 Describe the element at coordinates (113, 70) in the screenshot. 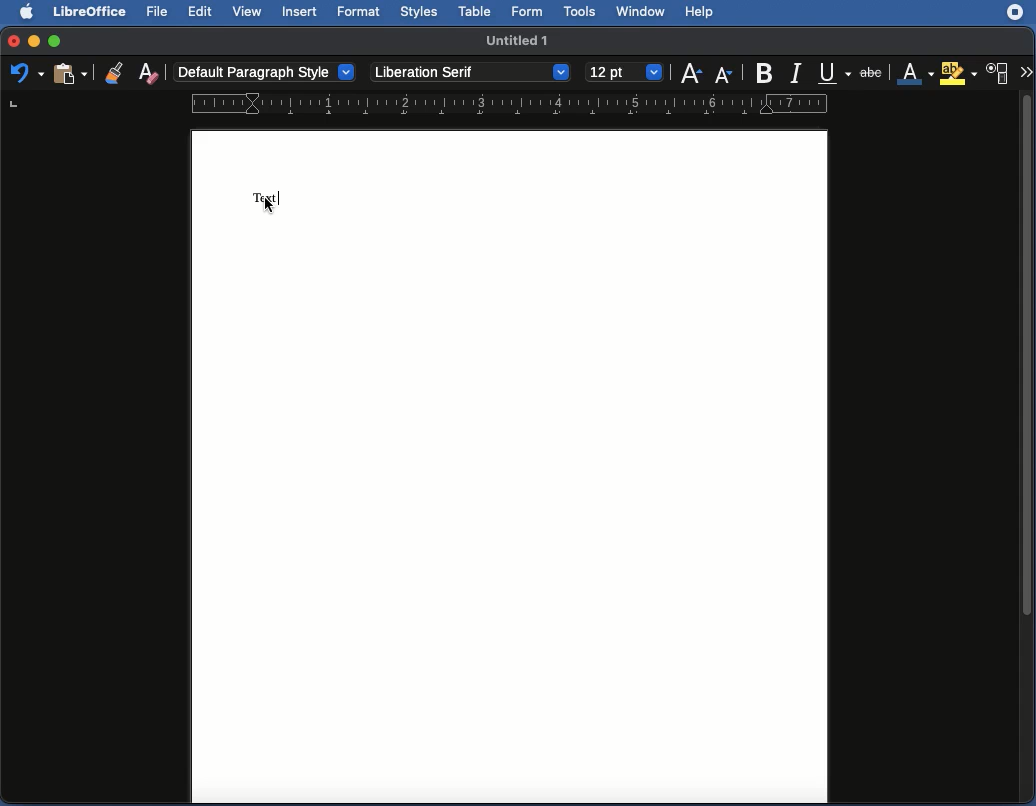

I see `Clone formatting` at that location.